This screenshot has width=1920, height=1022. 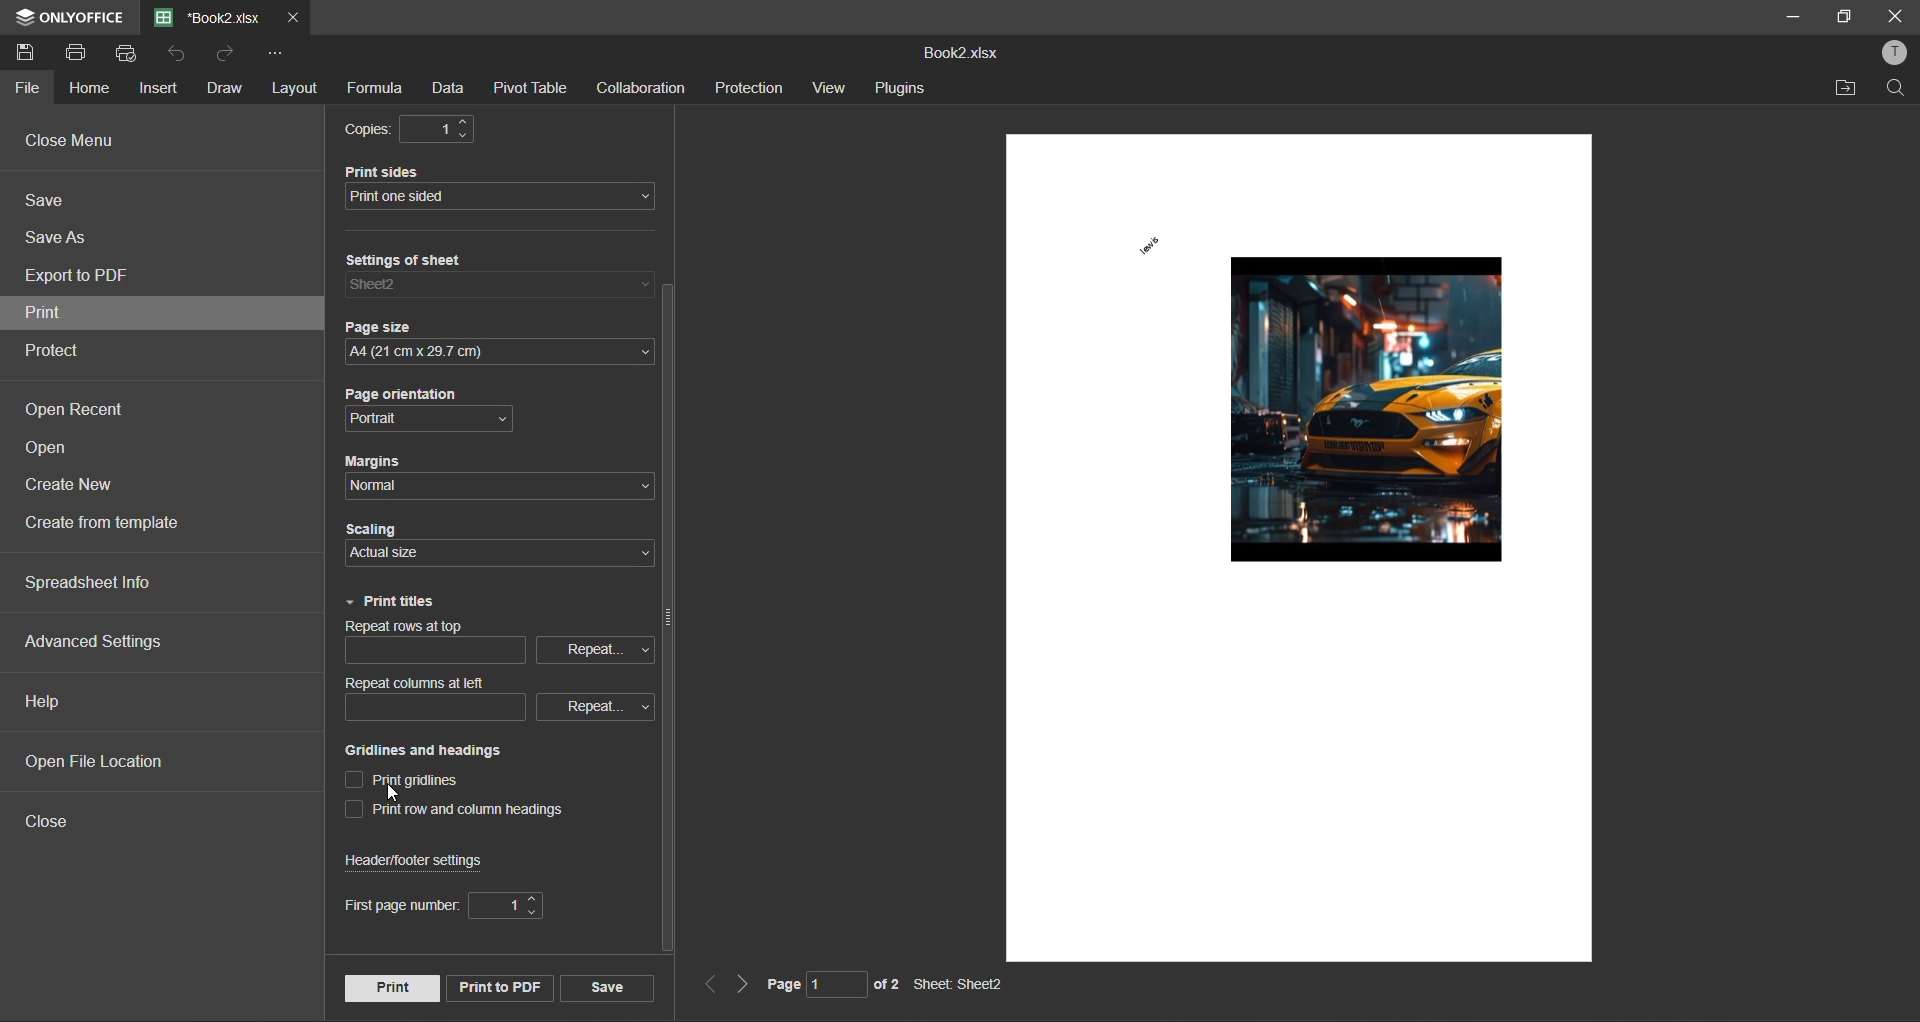 What do you see at coordinates (394, 488) in the screenshot?
I see `normal` at bounding box center [394, 488].